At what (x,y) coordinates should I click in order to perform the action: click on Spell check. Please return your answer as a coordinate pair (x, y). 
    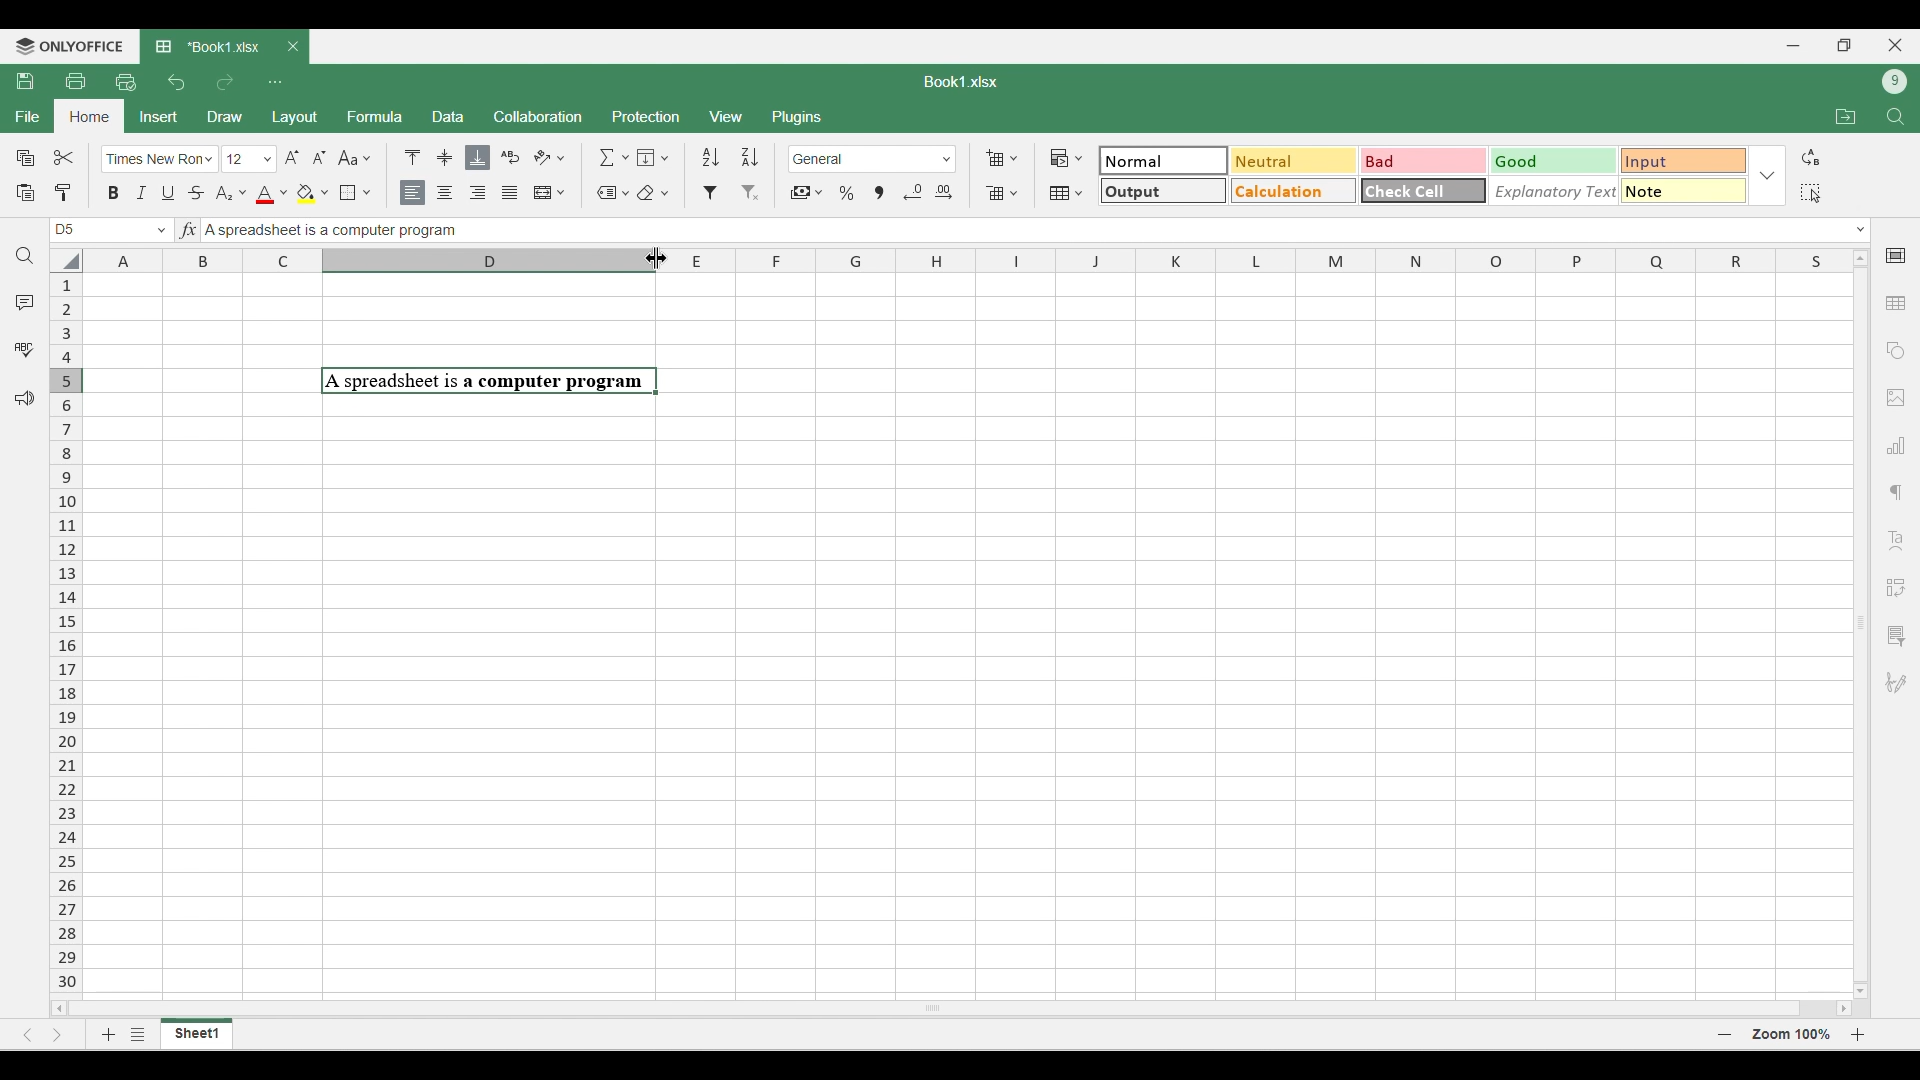
    Looking at the image, I should click on (24, 349).